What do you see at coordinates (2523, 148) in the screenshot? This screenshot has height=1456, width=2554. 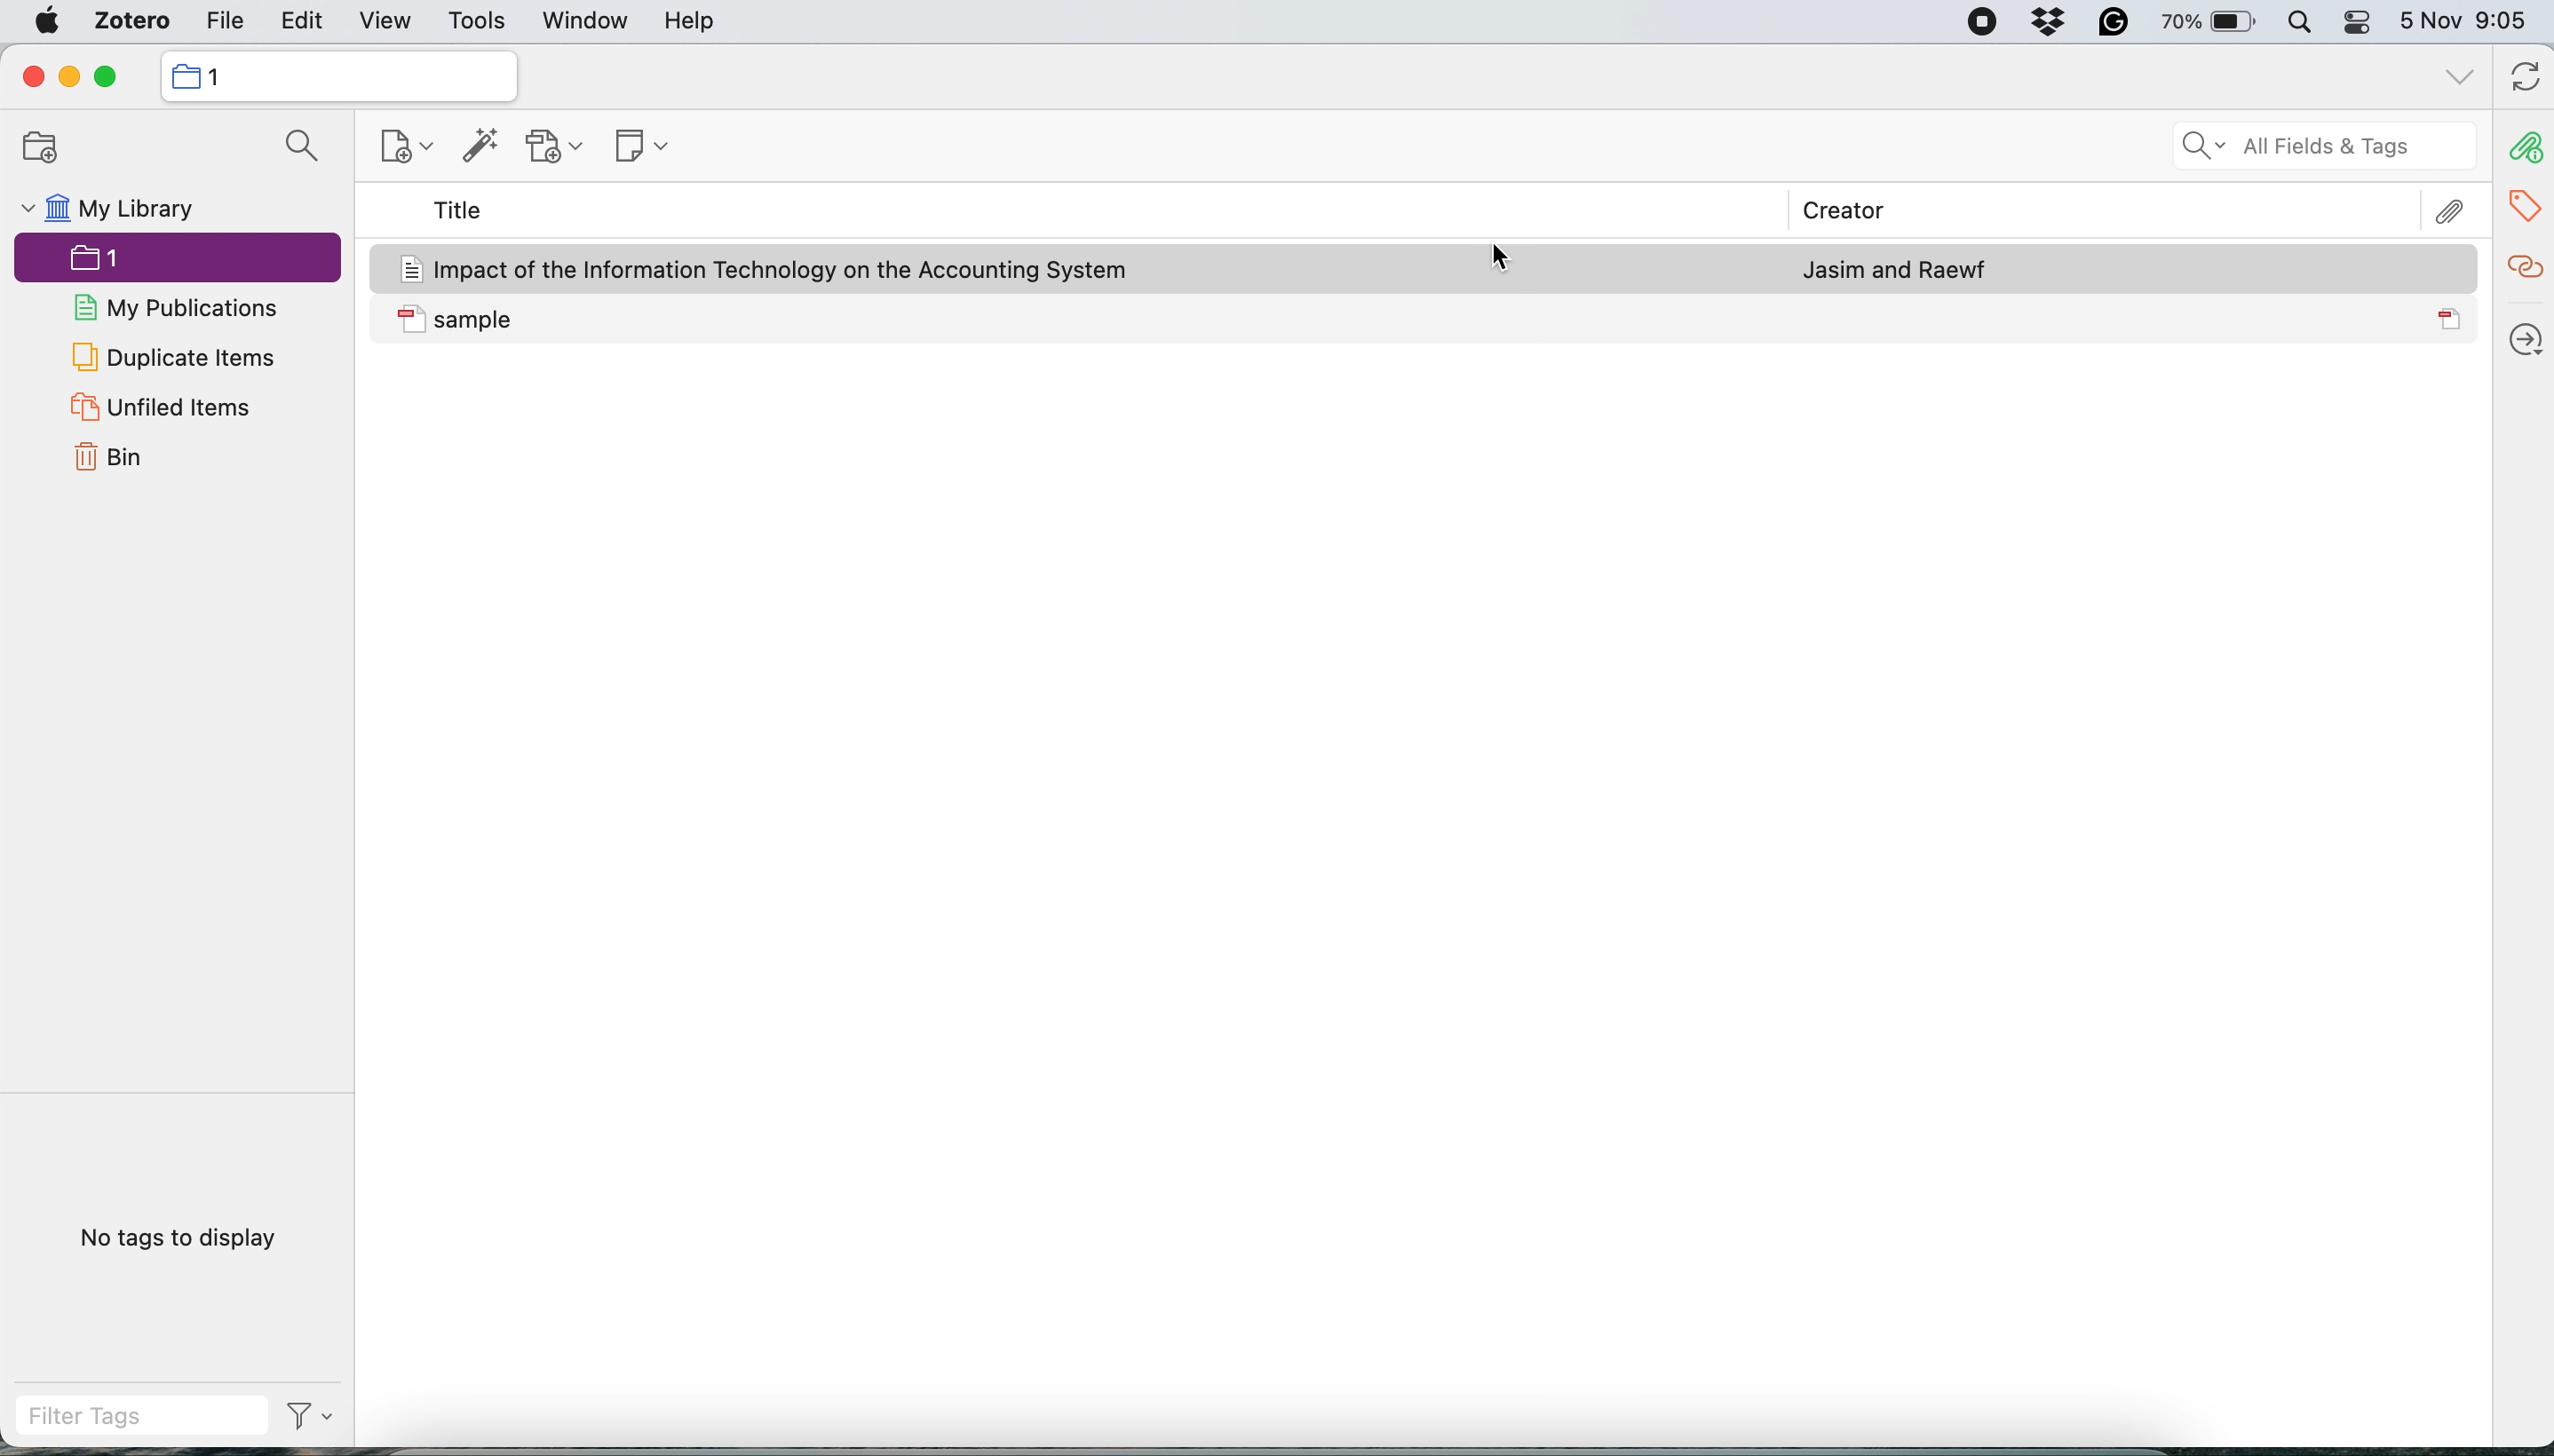 I see `attachements` at bounding box center [2523, 148].